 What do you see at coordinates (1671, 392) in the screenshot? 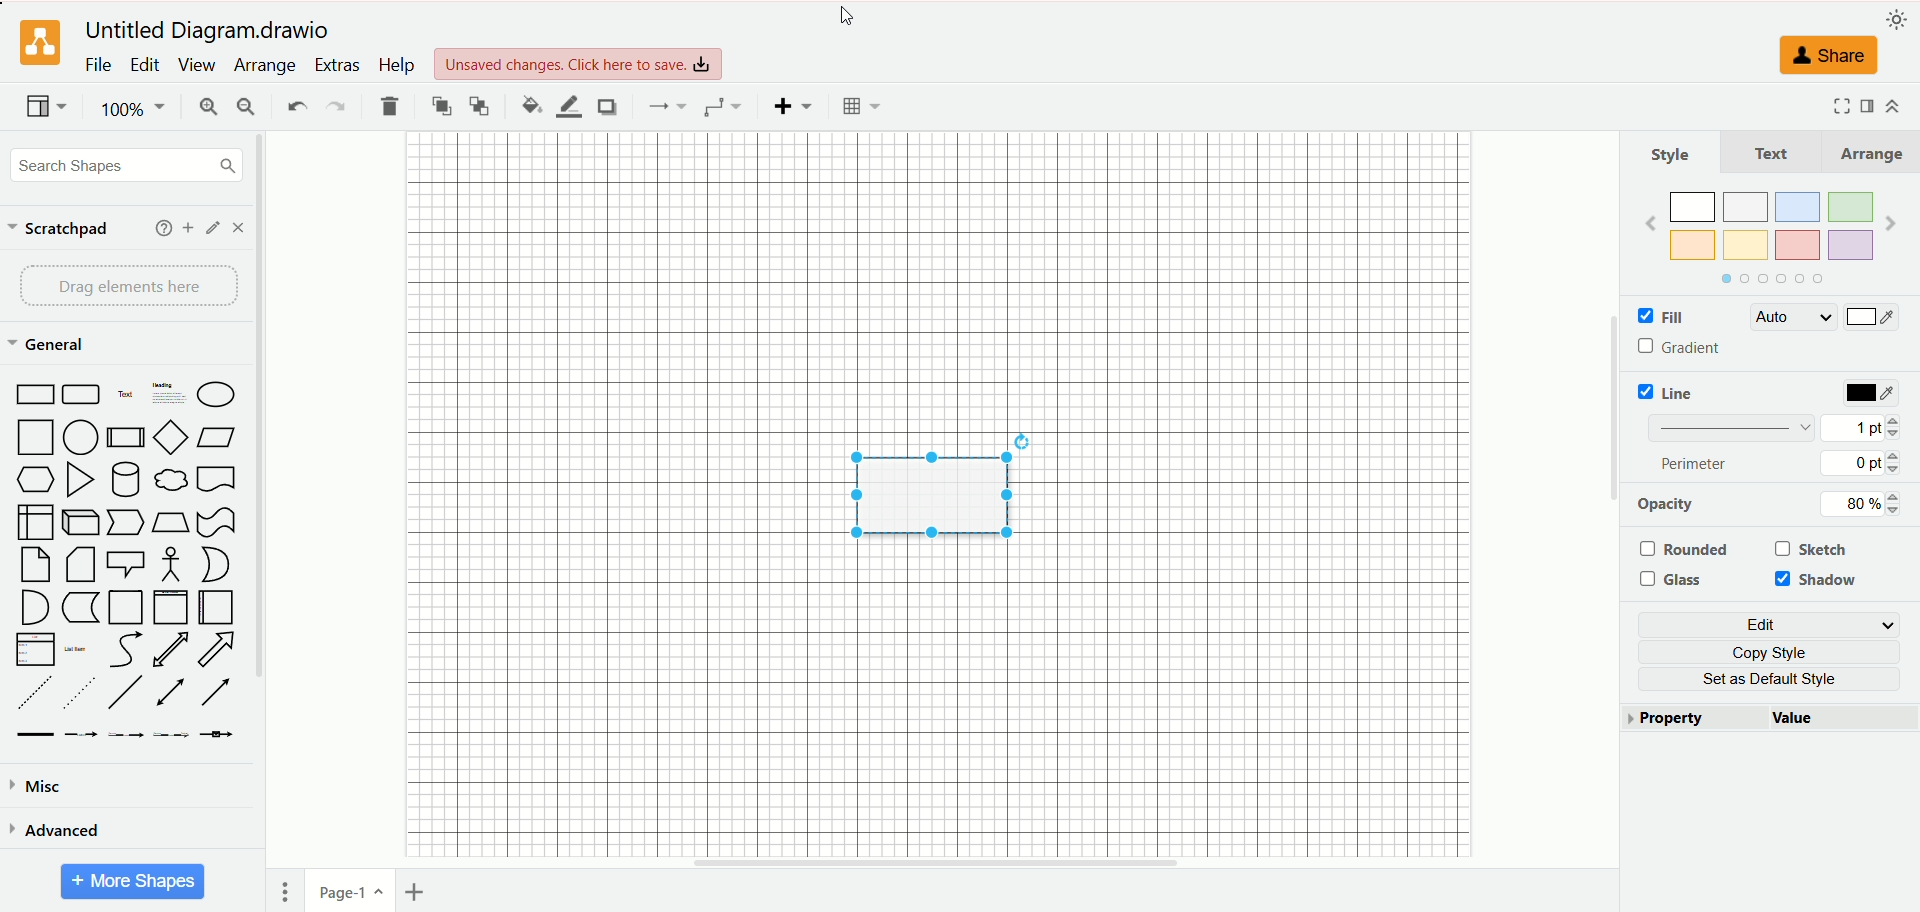
I see `line` at bounding box center [1671, 392].